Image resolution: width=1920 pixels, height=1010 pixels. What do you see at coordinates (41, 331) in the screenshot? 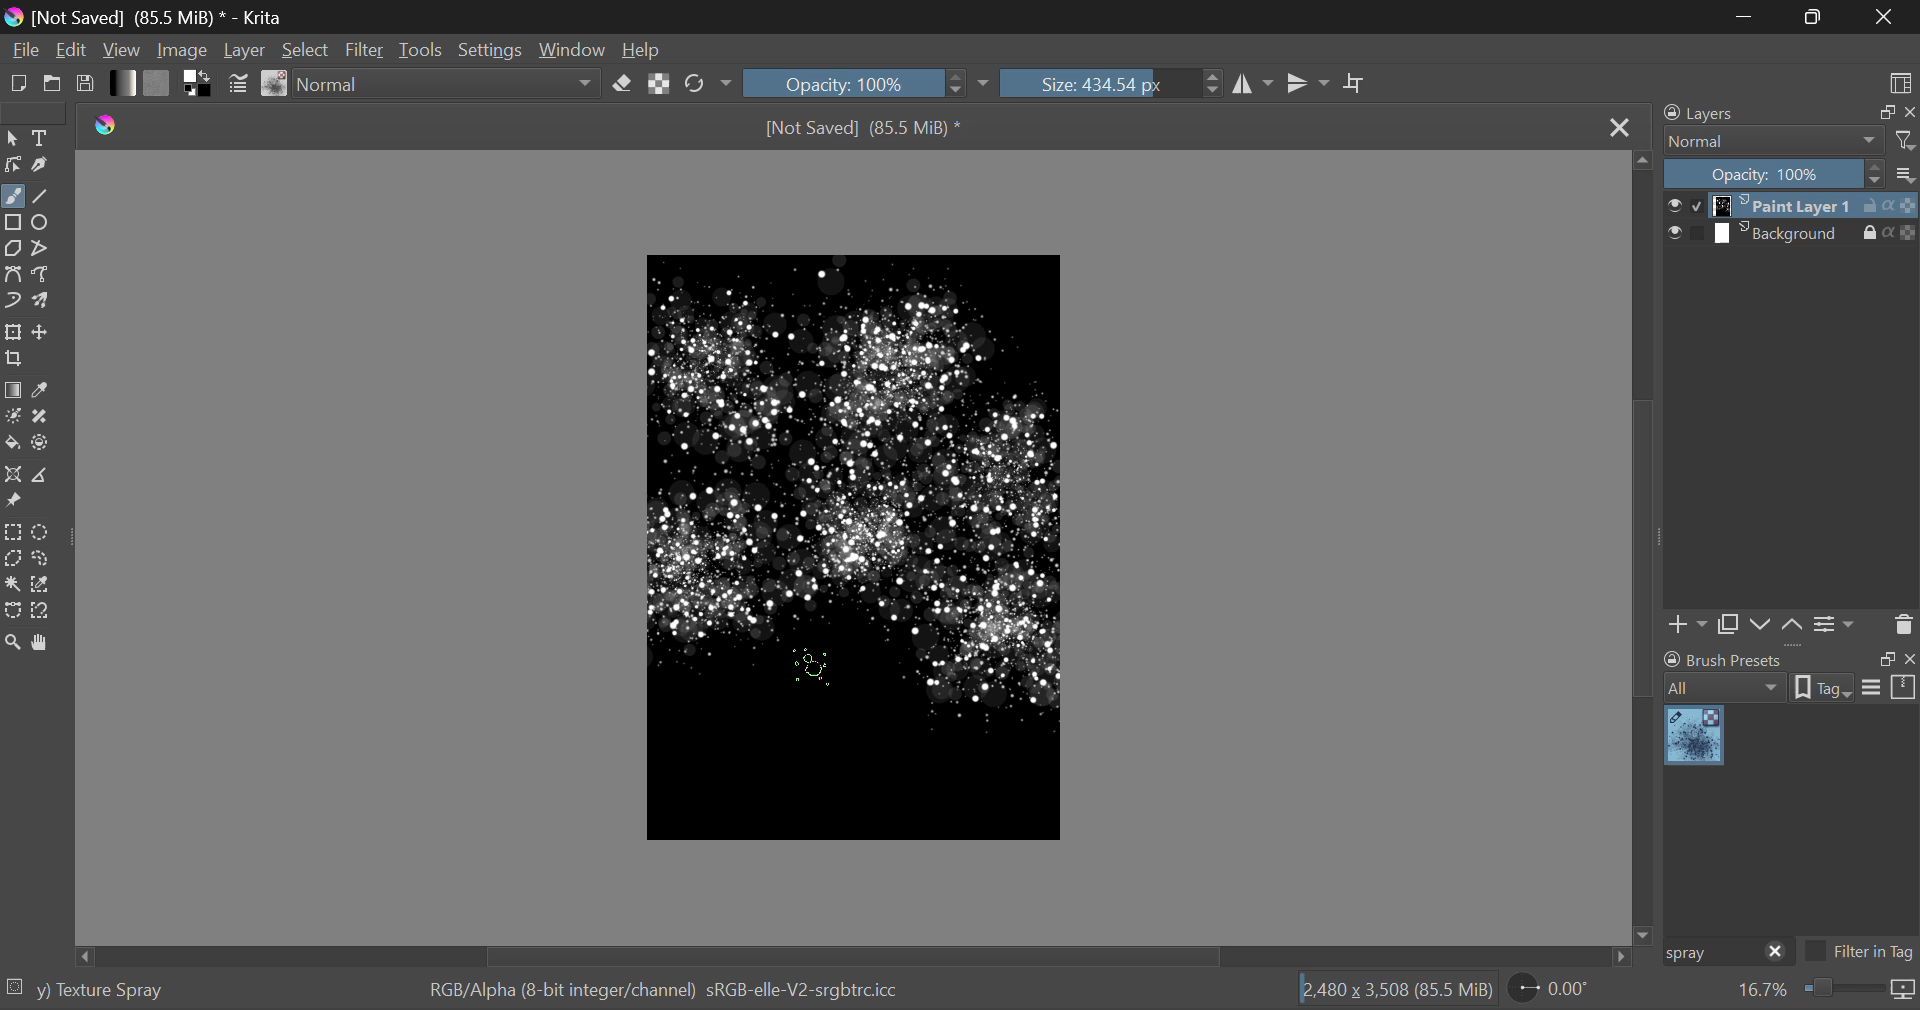
I see `Move Layer` at bounding box center [41, 331].